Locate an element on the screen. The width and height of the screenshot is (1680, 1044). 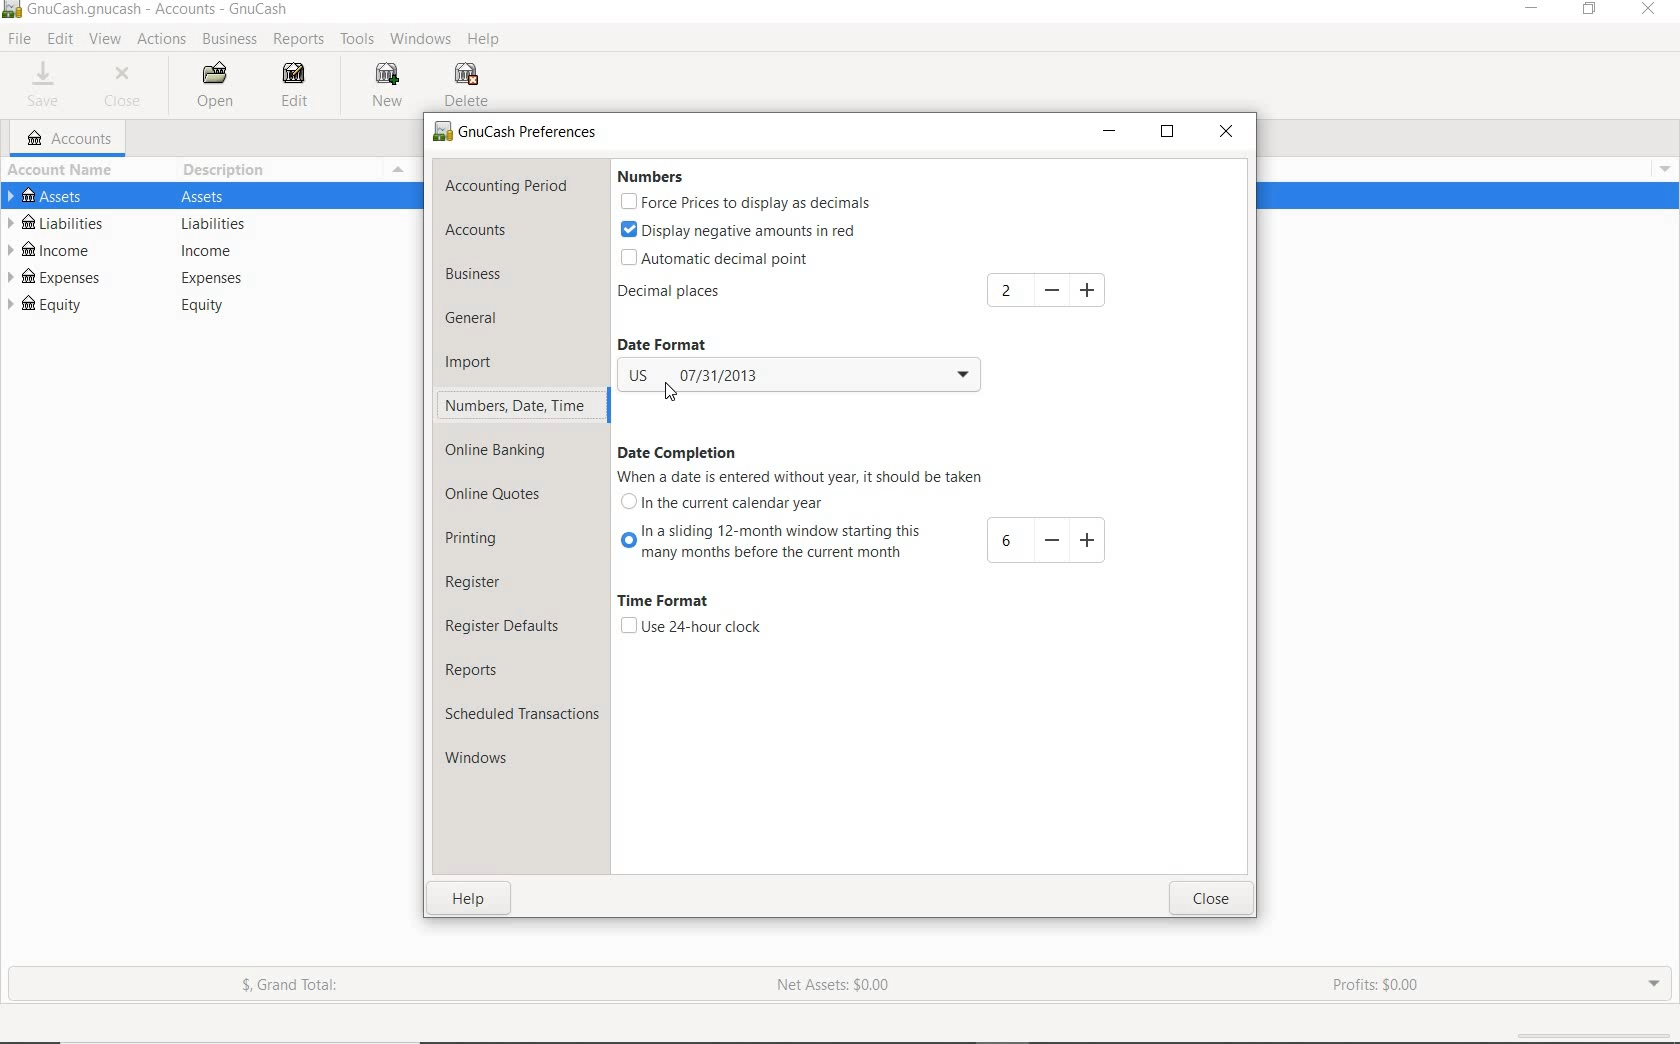
in the current calendar year is located at coordinates (724, 501).